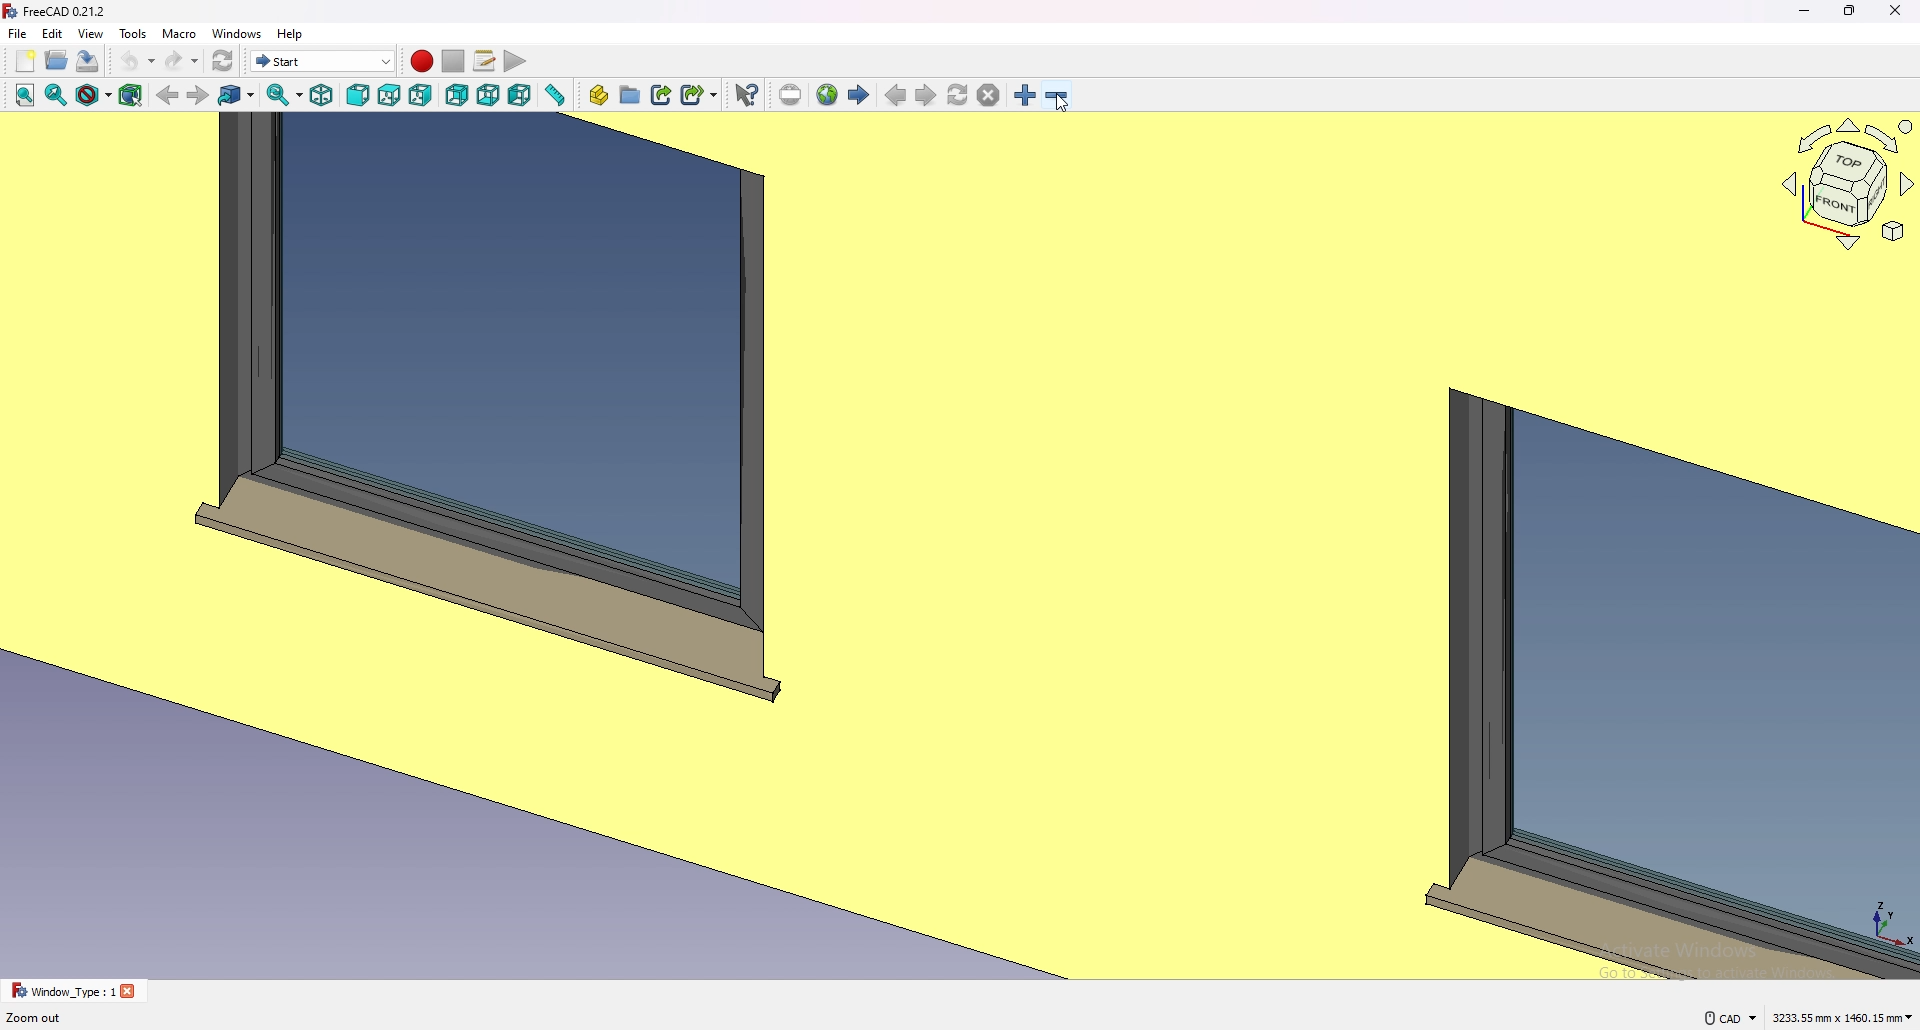 This screenshot has width=1920, height=1030. Describe the element at coordinates (57, 94) in the screenshot. I see `fit selection` at that location.